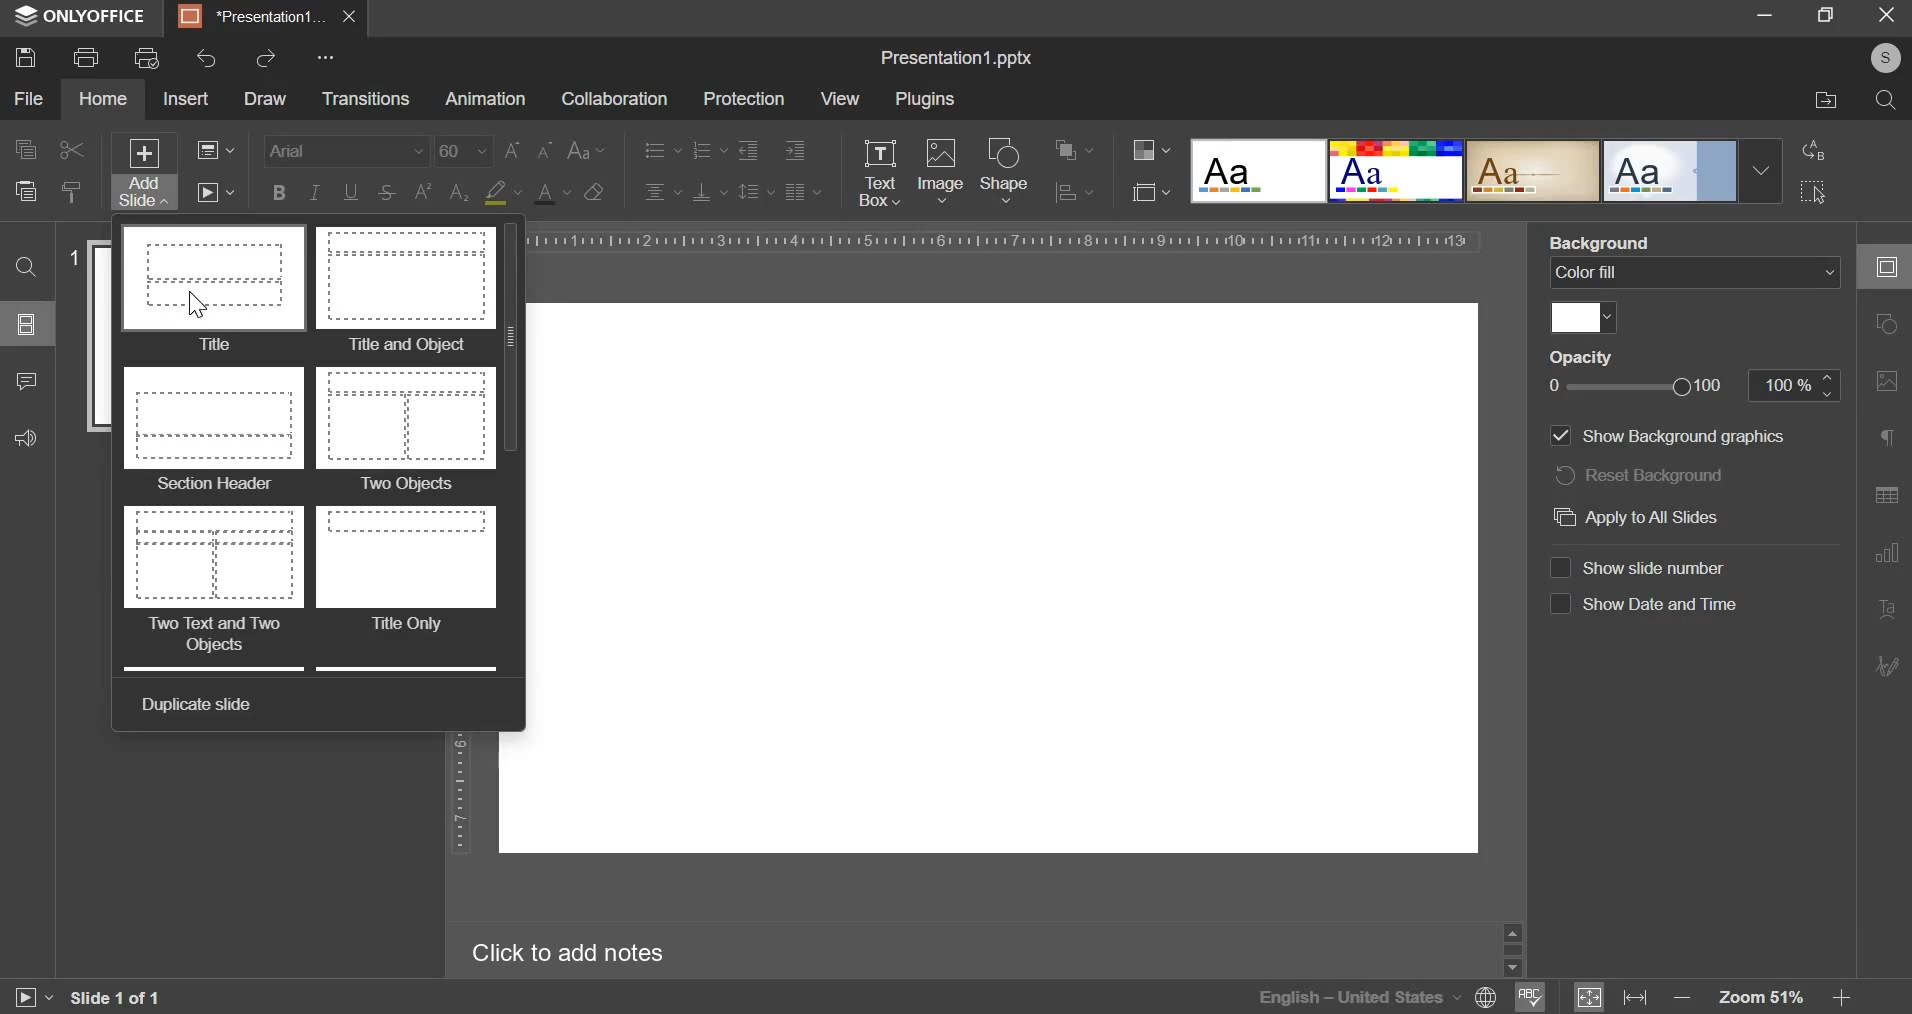 The height and width of the screenshot is (1014, 1912). What do you see at coordinates (441, 191) in the screenshot?
I see `subscript & superscript` at bounding box center [441, 191].